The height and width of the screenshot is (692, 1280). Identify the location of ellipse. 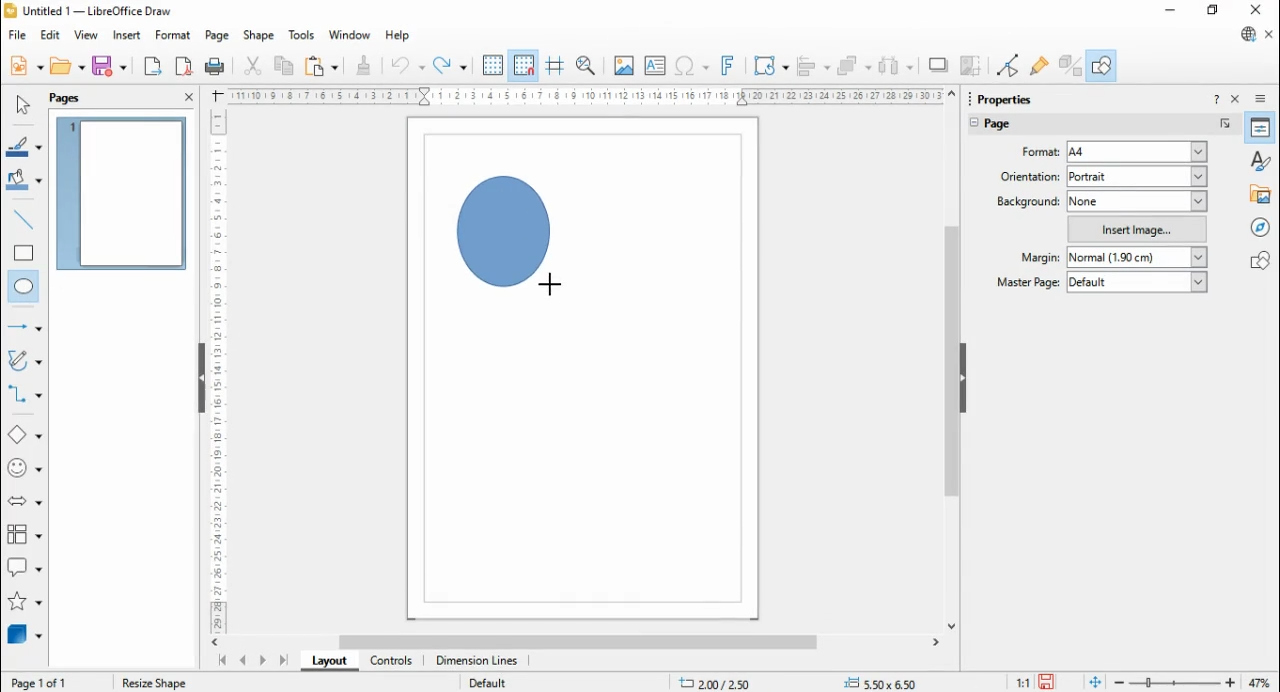
(25, 288).